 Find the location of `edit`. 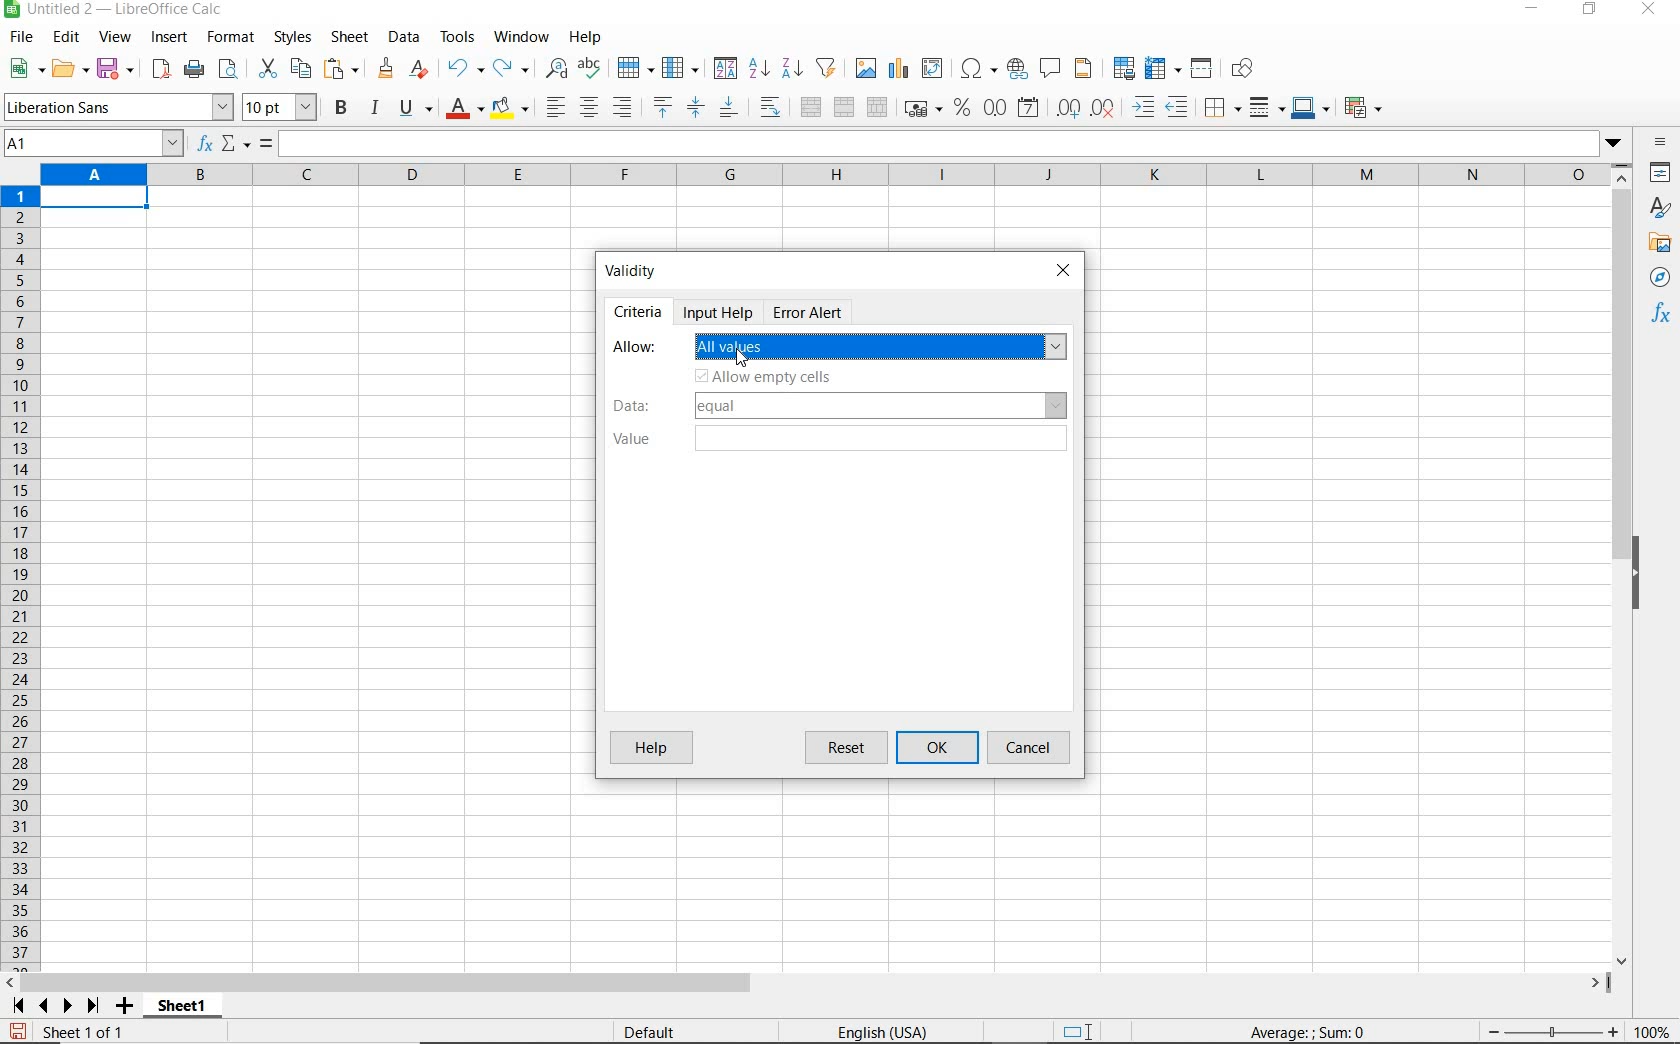

edit is located at coordinates (67, 40).